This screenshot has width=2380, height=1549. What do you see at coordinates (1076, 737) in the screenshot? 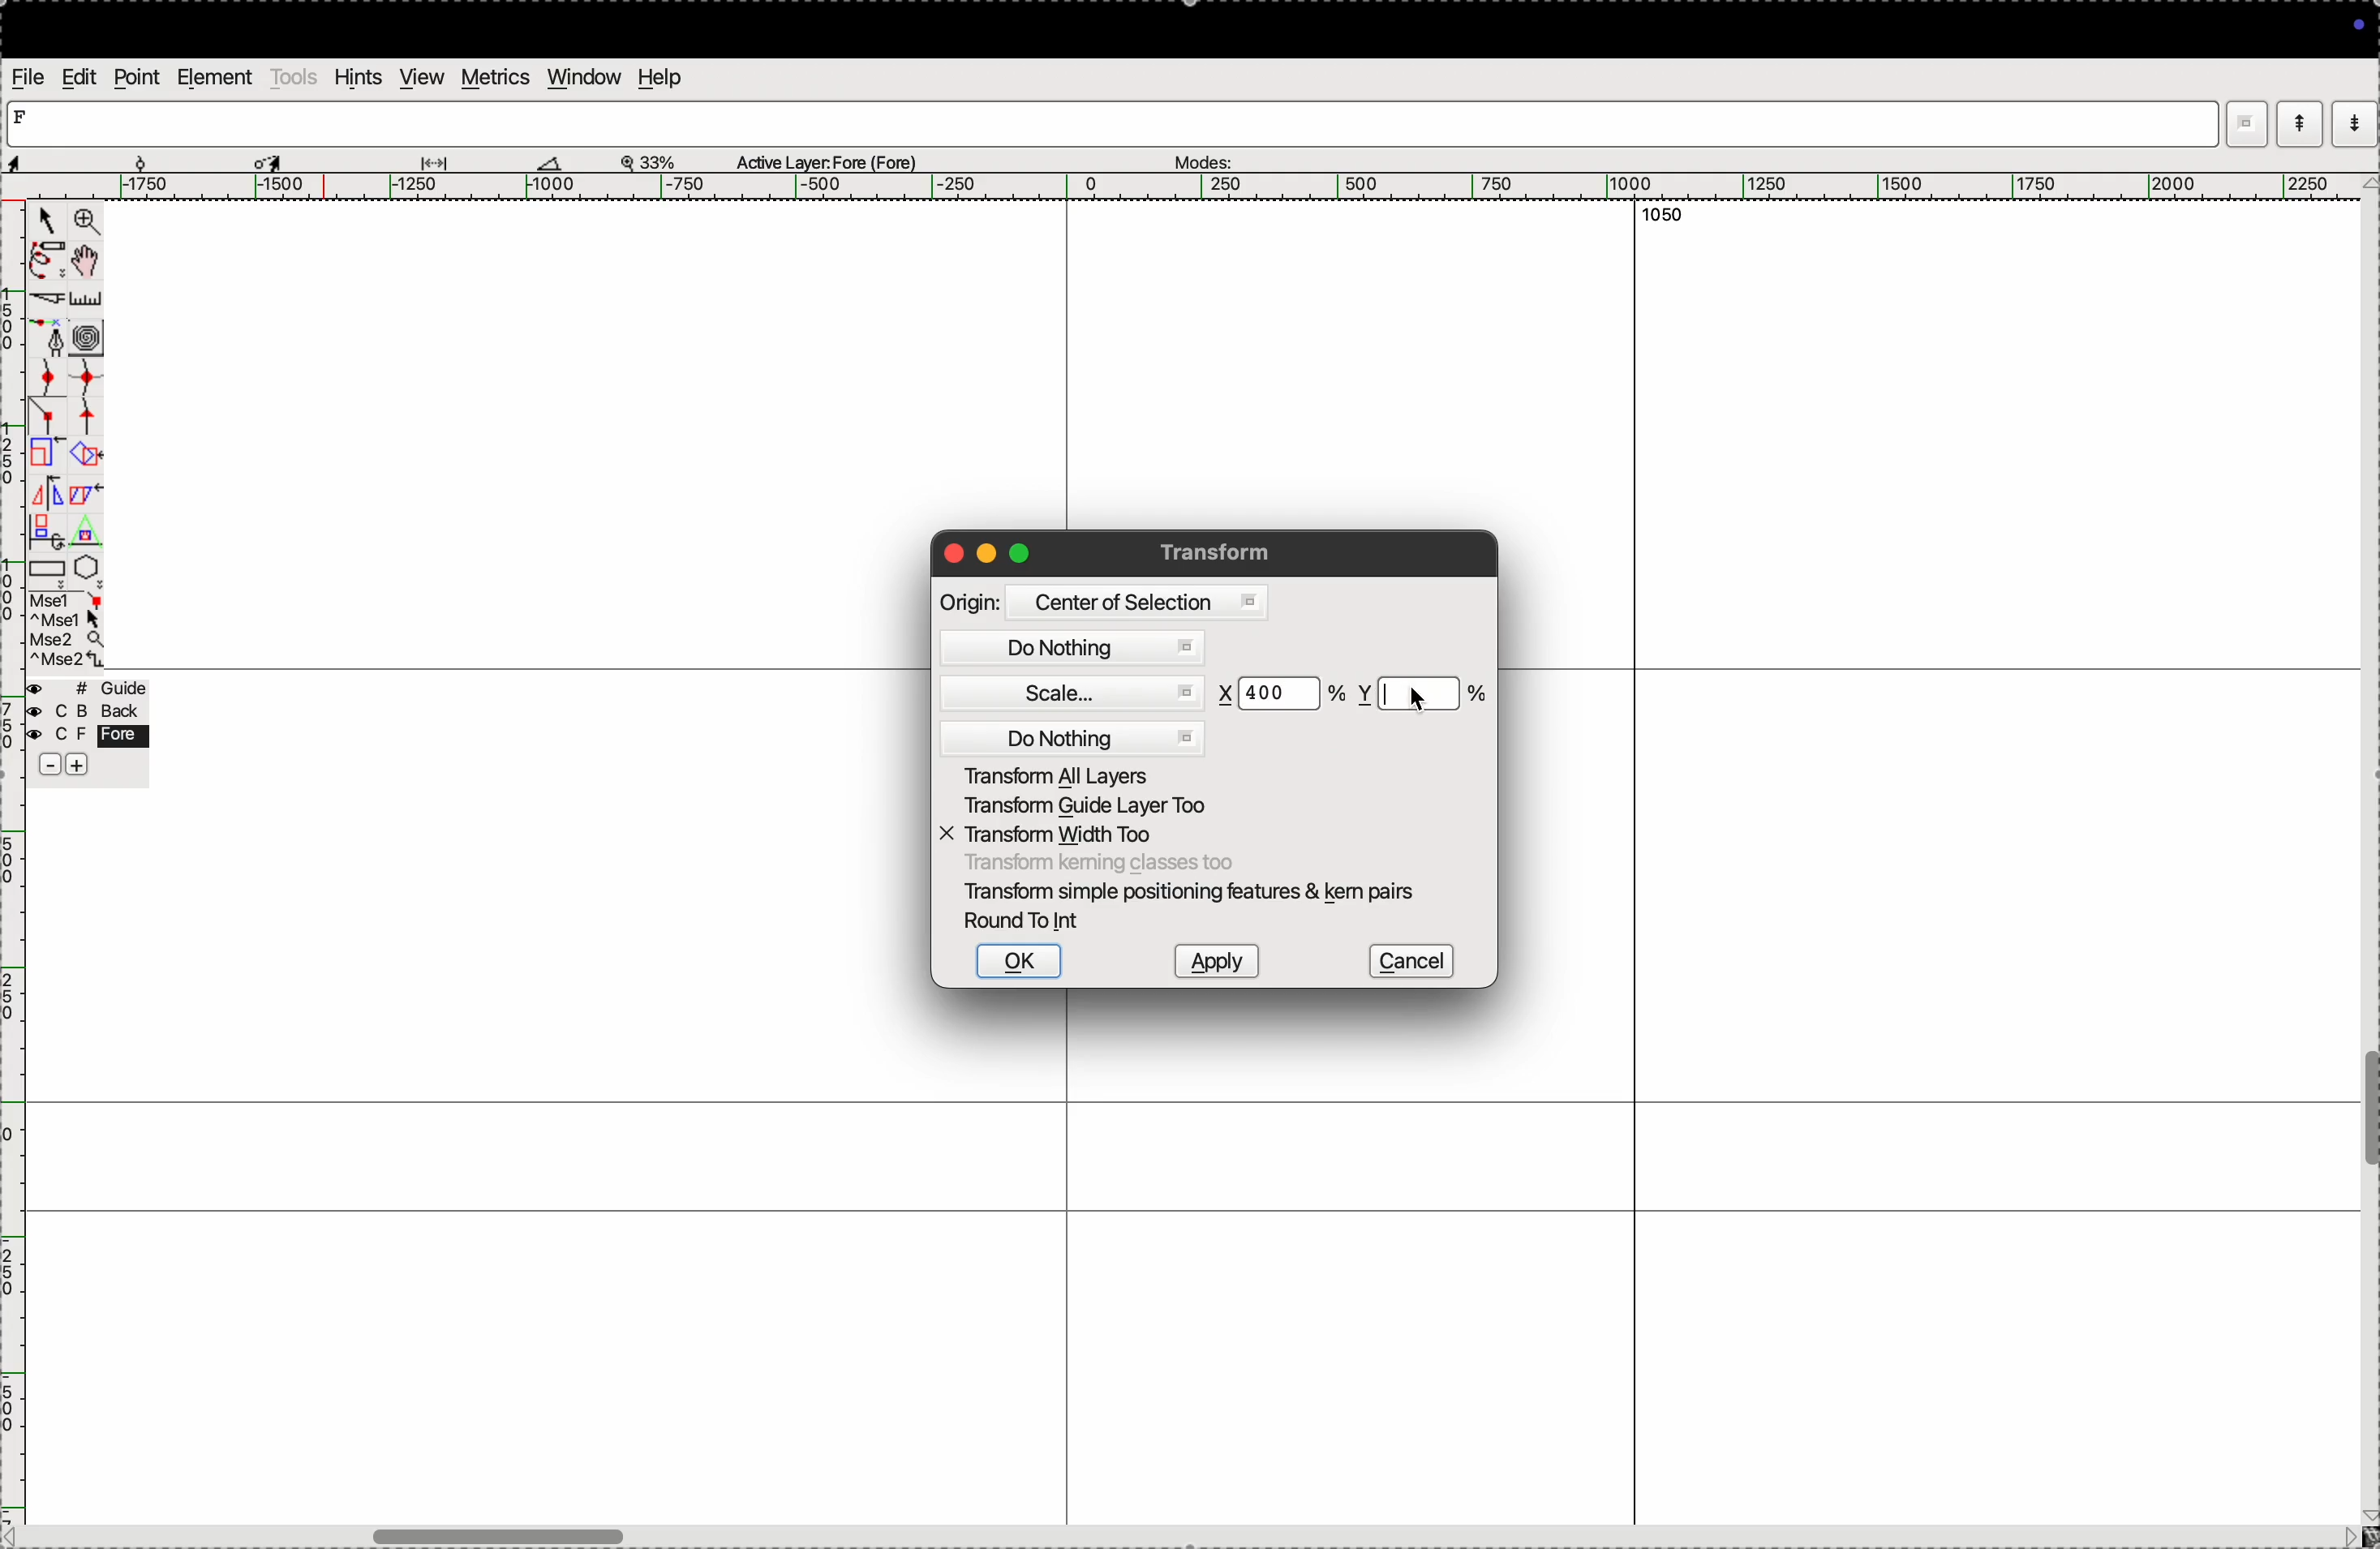
I see `do nothing` at bounding box center [1076, 737].